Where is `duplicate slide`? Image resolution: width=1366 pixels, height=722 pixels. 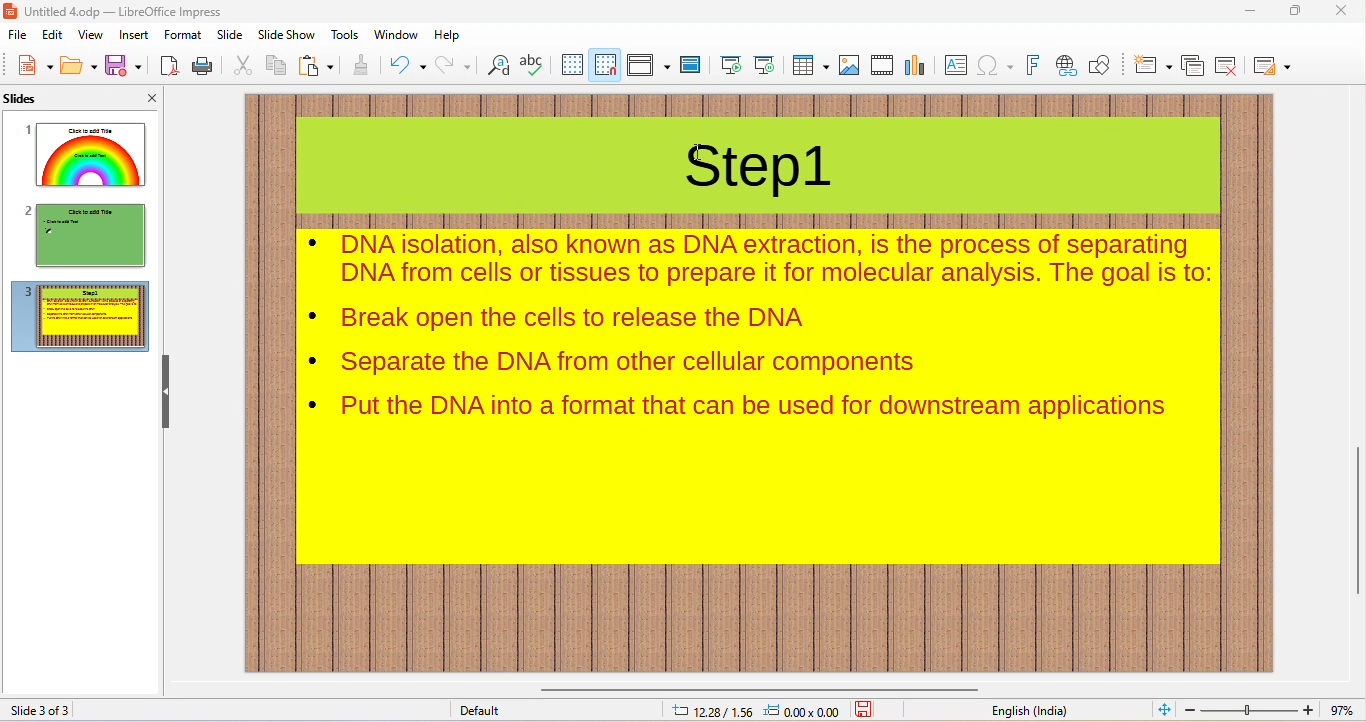
duplicate slide is located at coordinates (1194, 67).